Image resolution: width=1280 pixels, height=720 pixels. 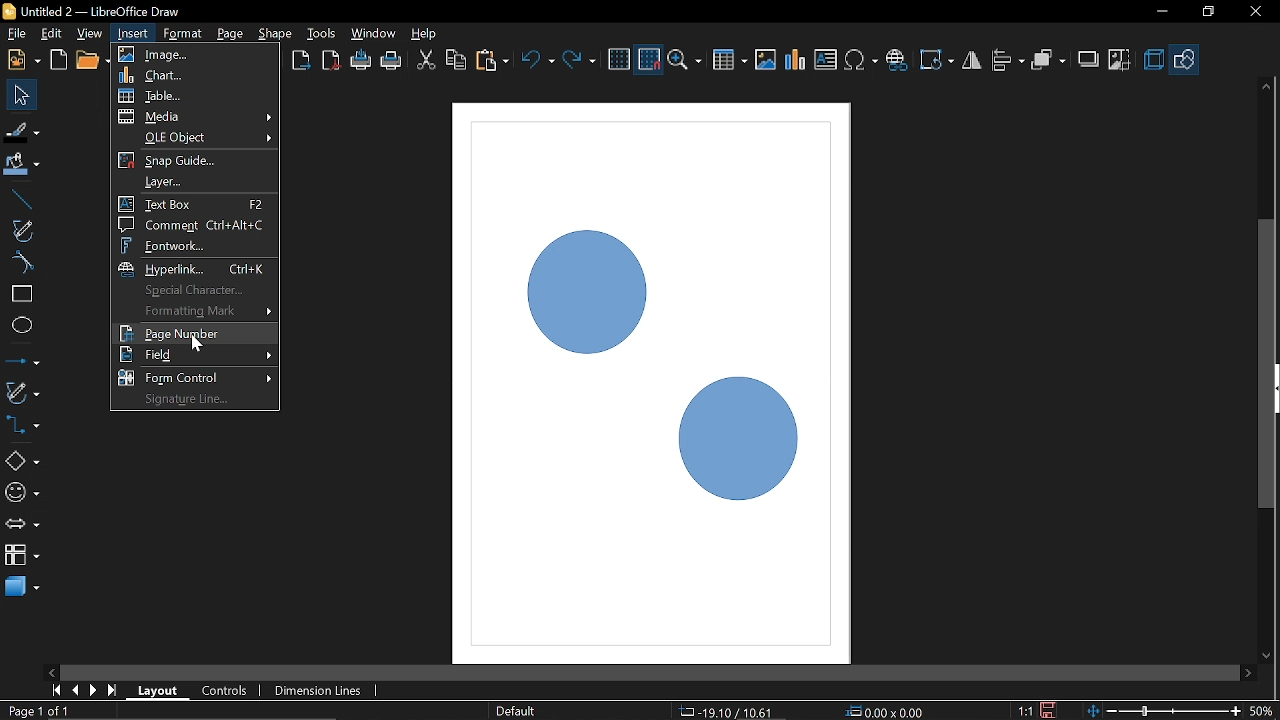 I want to click on Change zoom, so click(x=1166, y=709).